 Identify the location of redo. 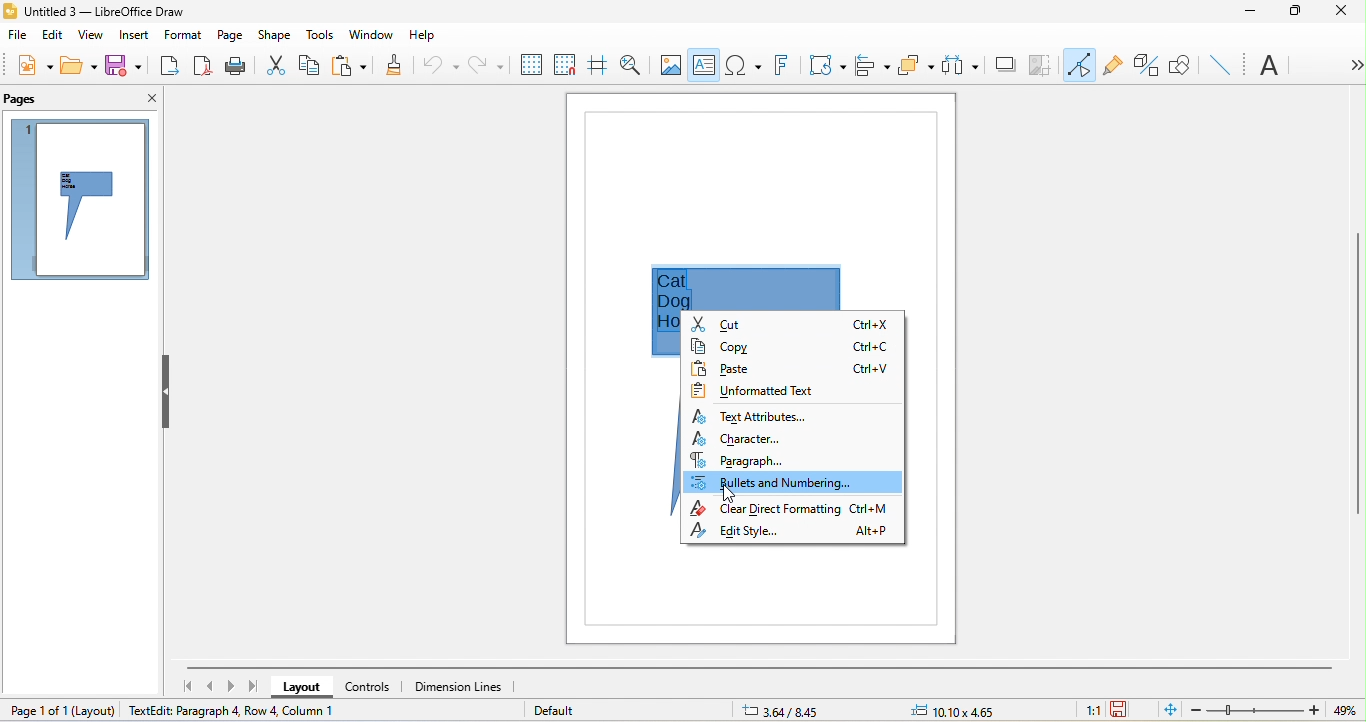
(483, 65).